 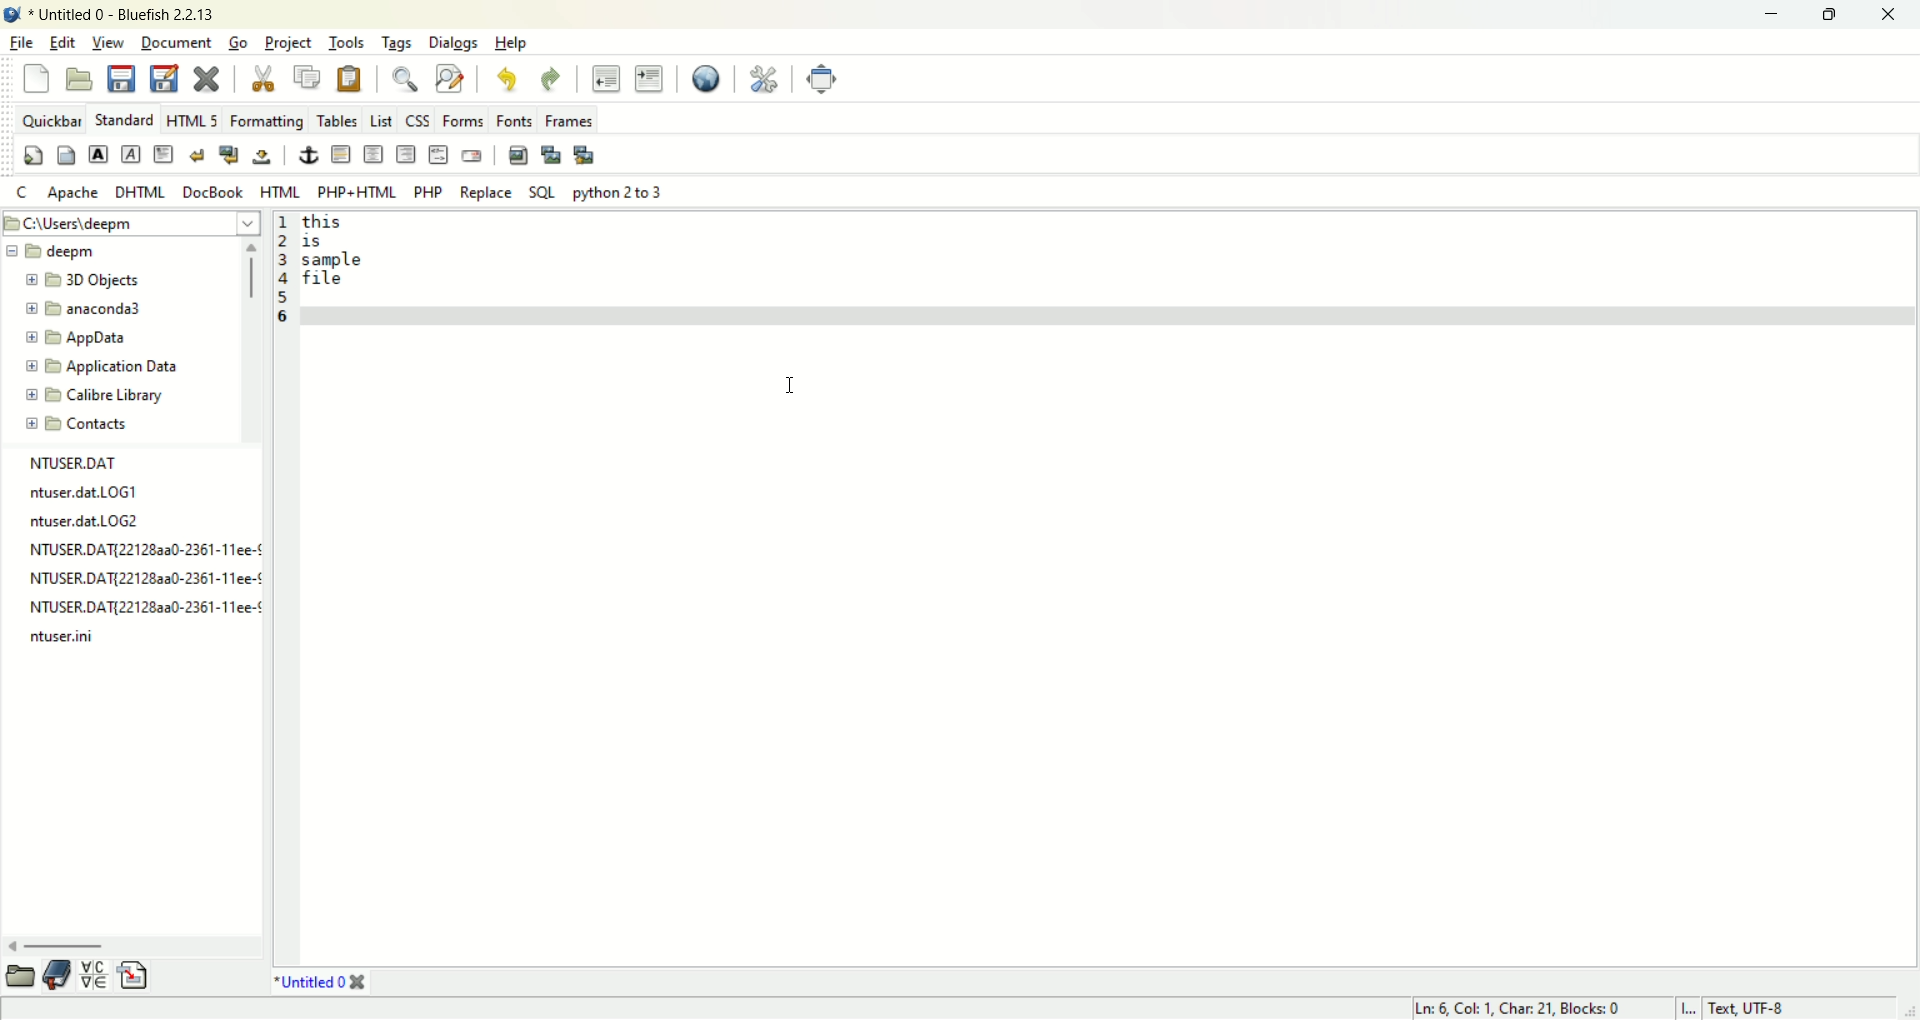 I want to click on PHP, so click(x=429, y=193).